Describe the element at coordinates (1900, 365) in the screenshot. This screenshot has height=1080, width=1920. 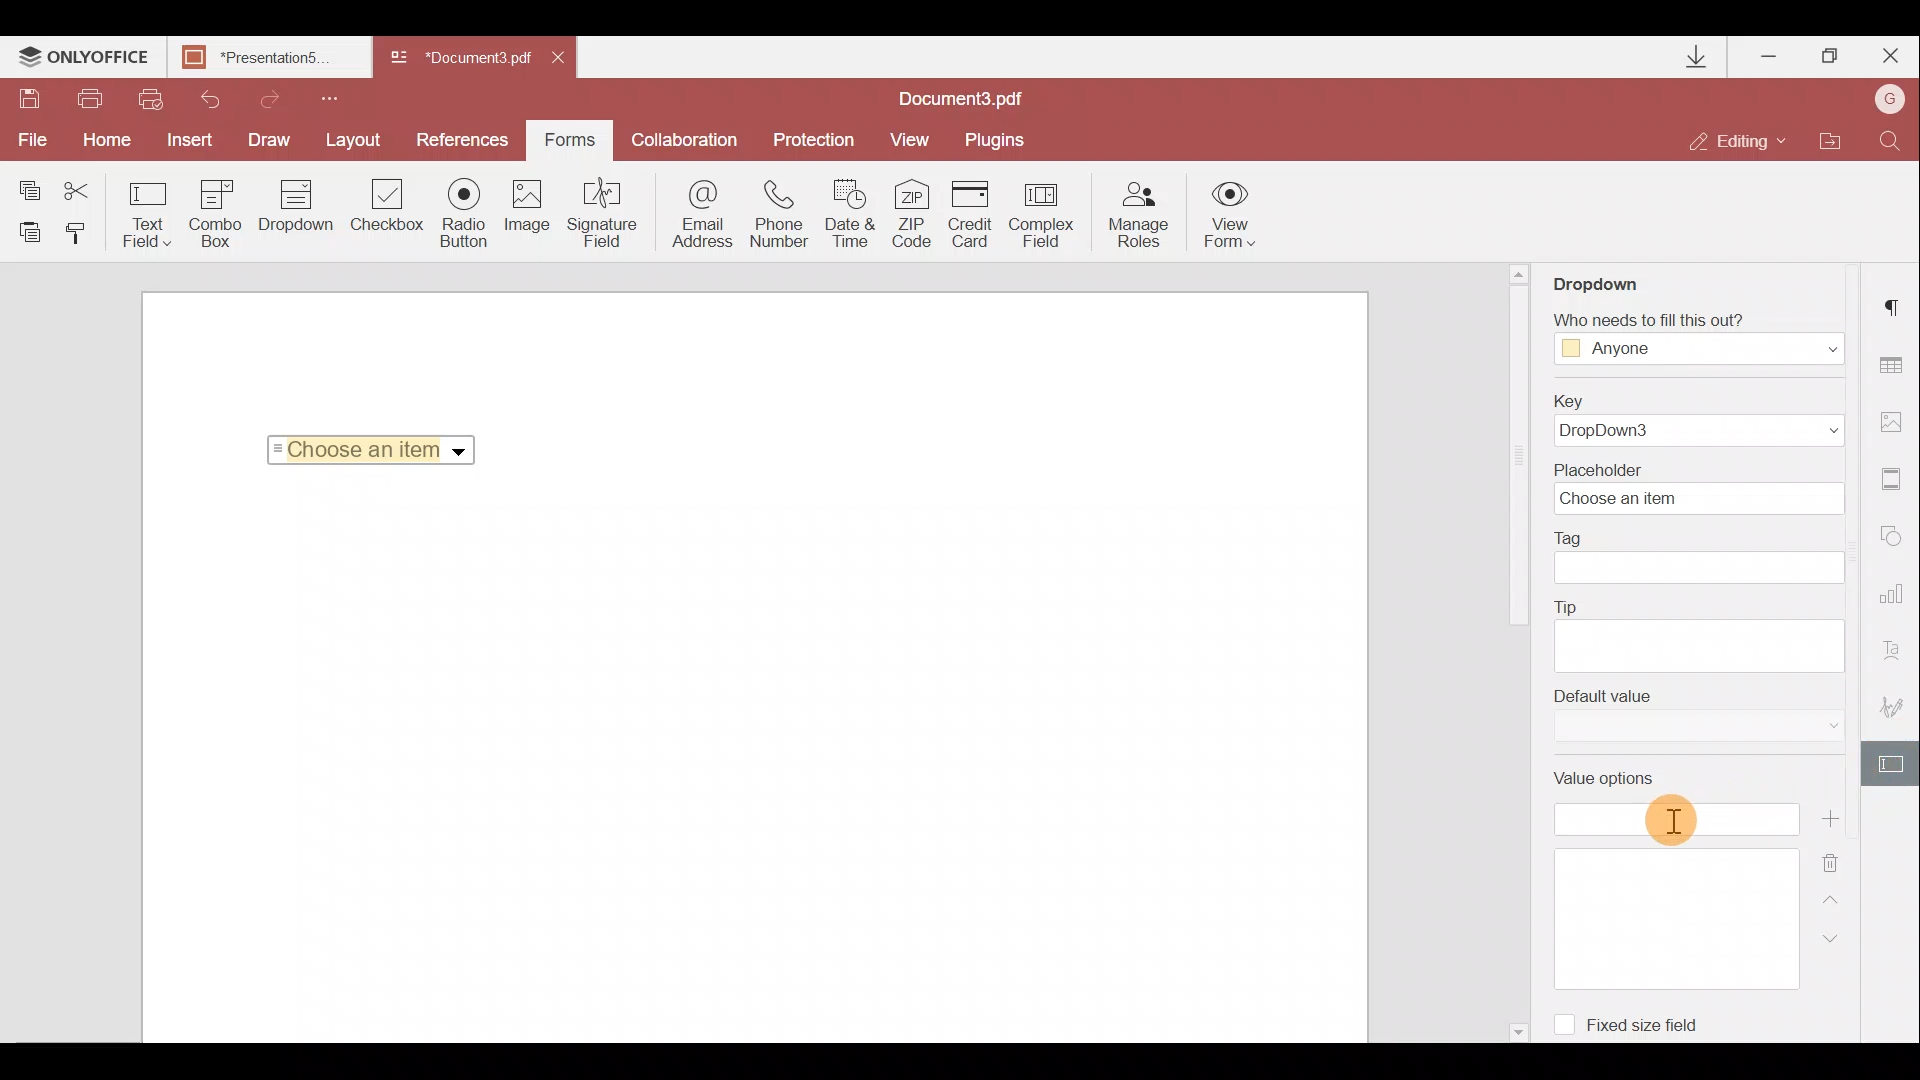
I see `Table settings` at that location.